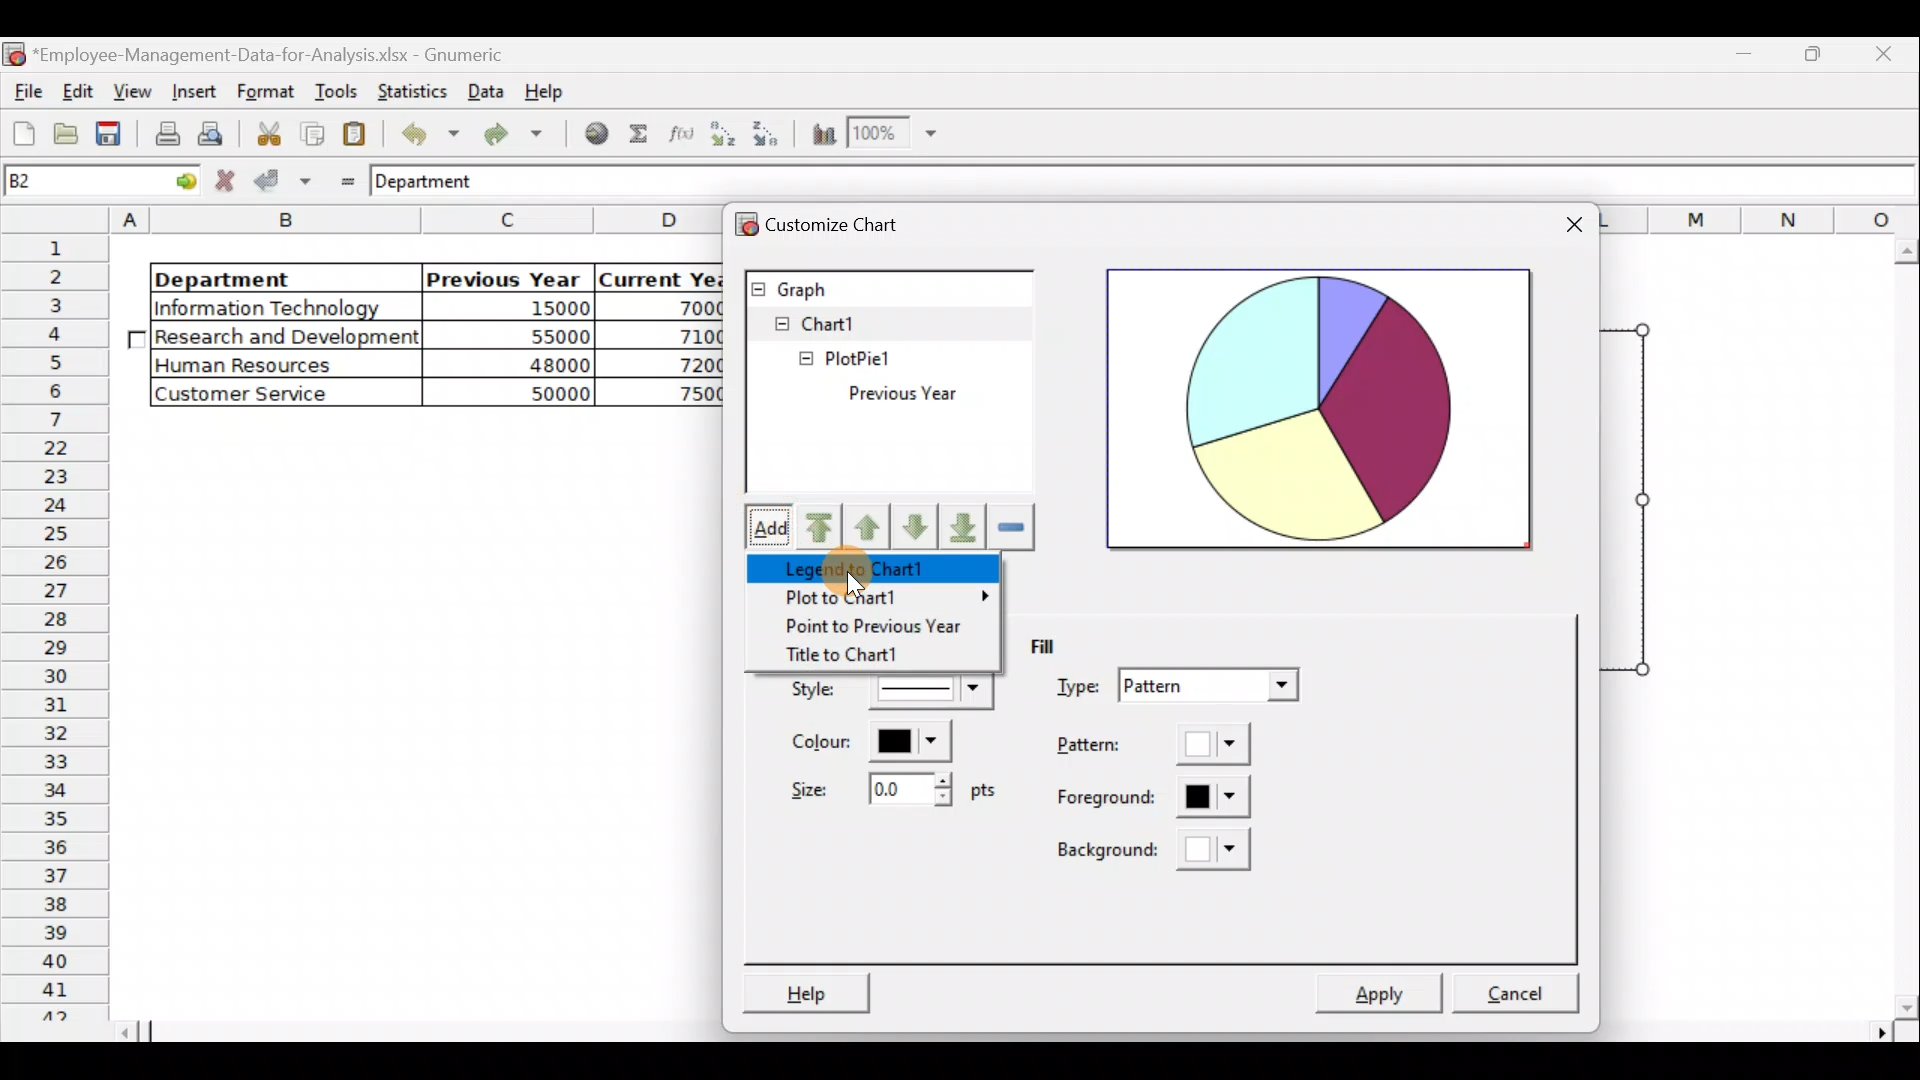 Image resolution: width=1920 pixels, height=1080 pixels. What do you see at coordinates (14, 53) in the screenshot?
I see `Gnumeric logo` at bounding box center [14, 53].